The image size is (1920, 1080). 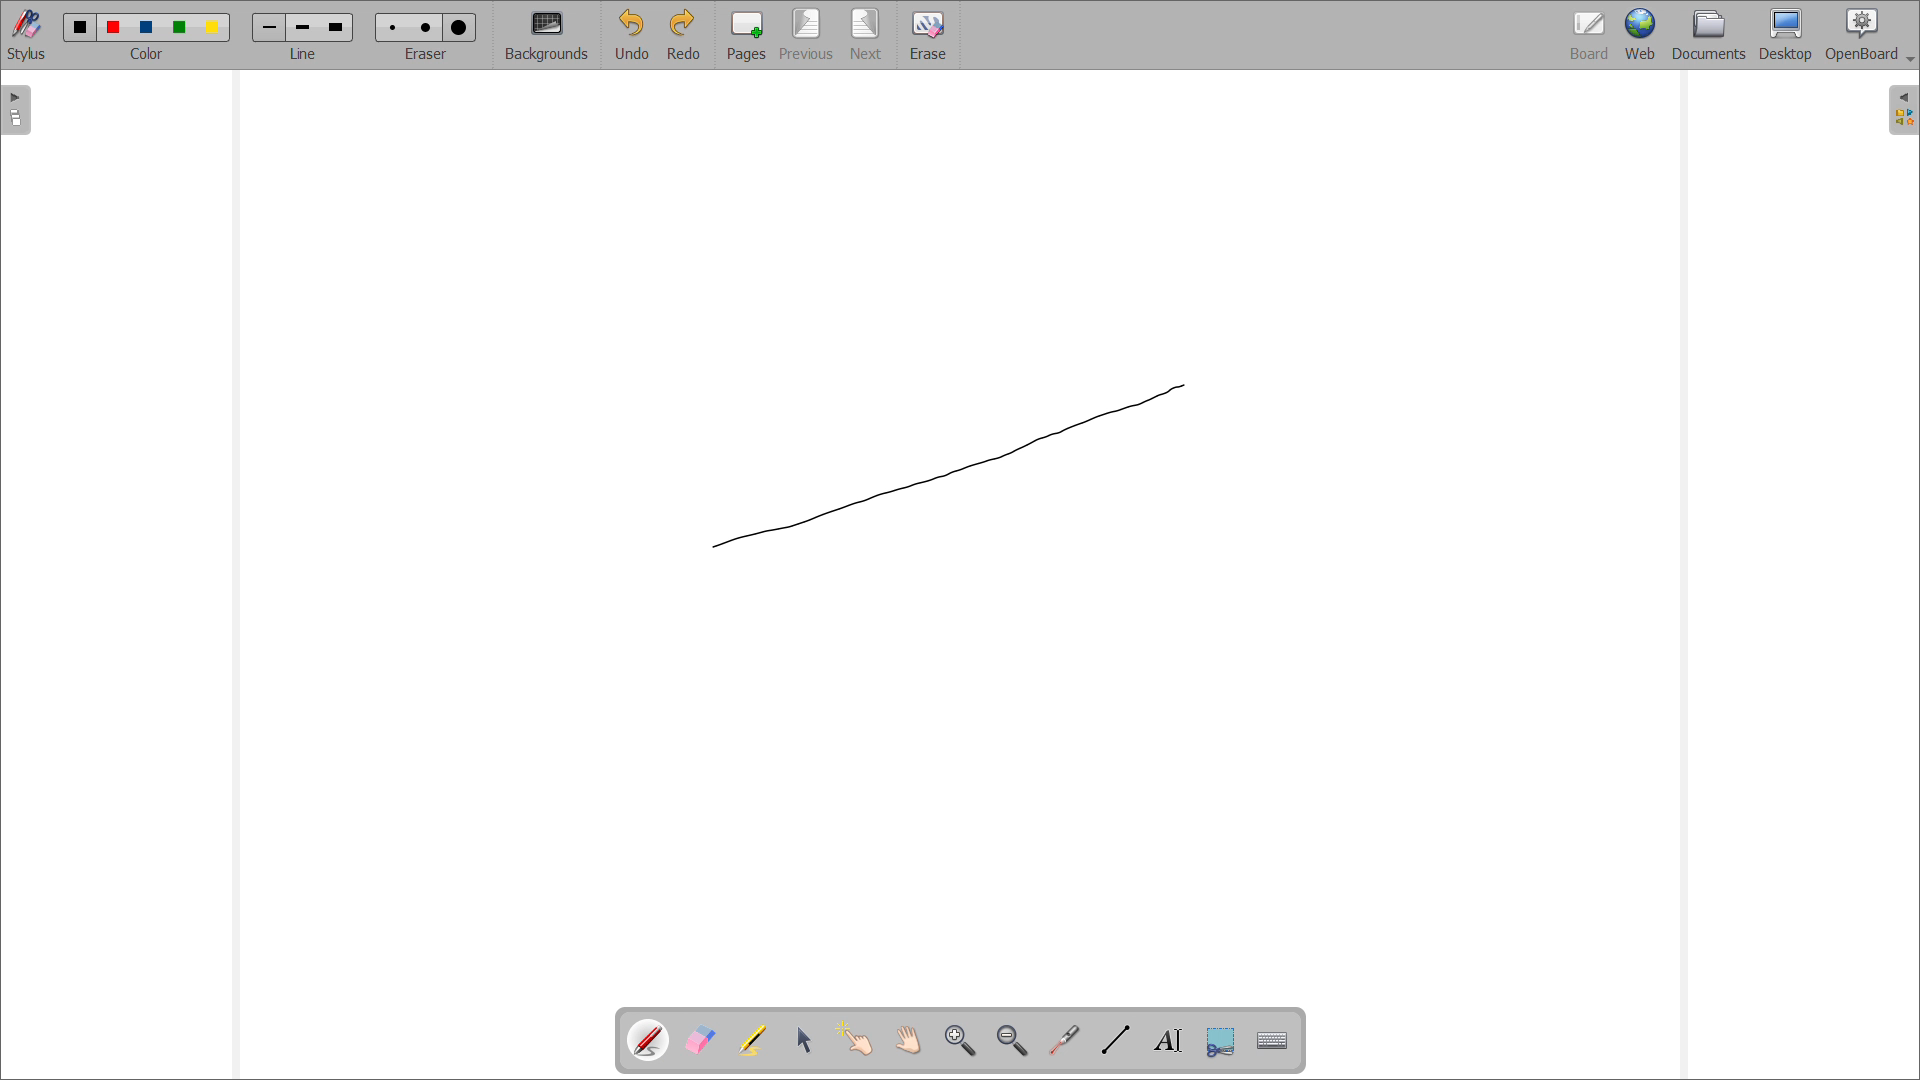 I want to click on line drawn, so click(x=951, y=465).